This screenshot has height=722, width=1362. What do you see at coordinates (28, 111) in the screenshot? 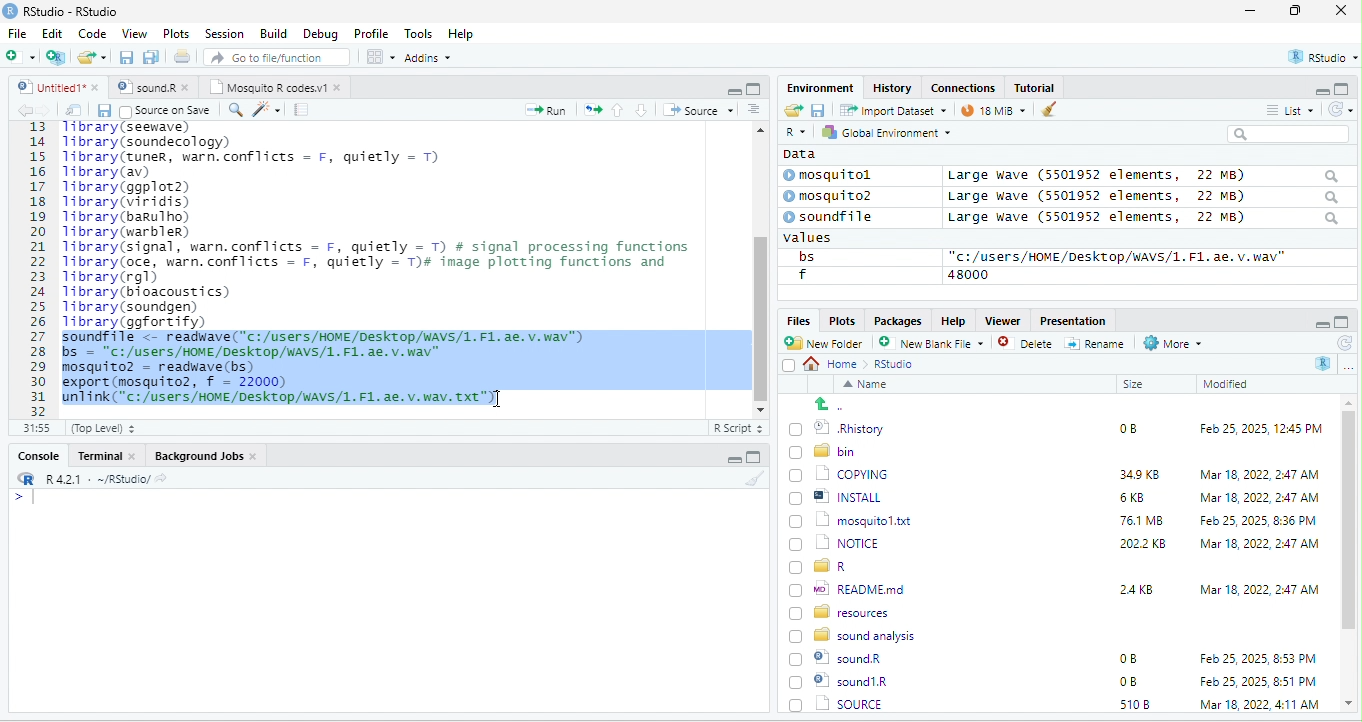
I see `back` at bounding box center [28, 111].